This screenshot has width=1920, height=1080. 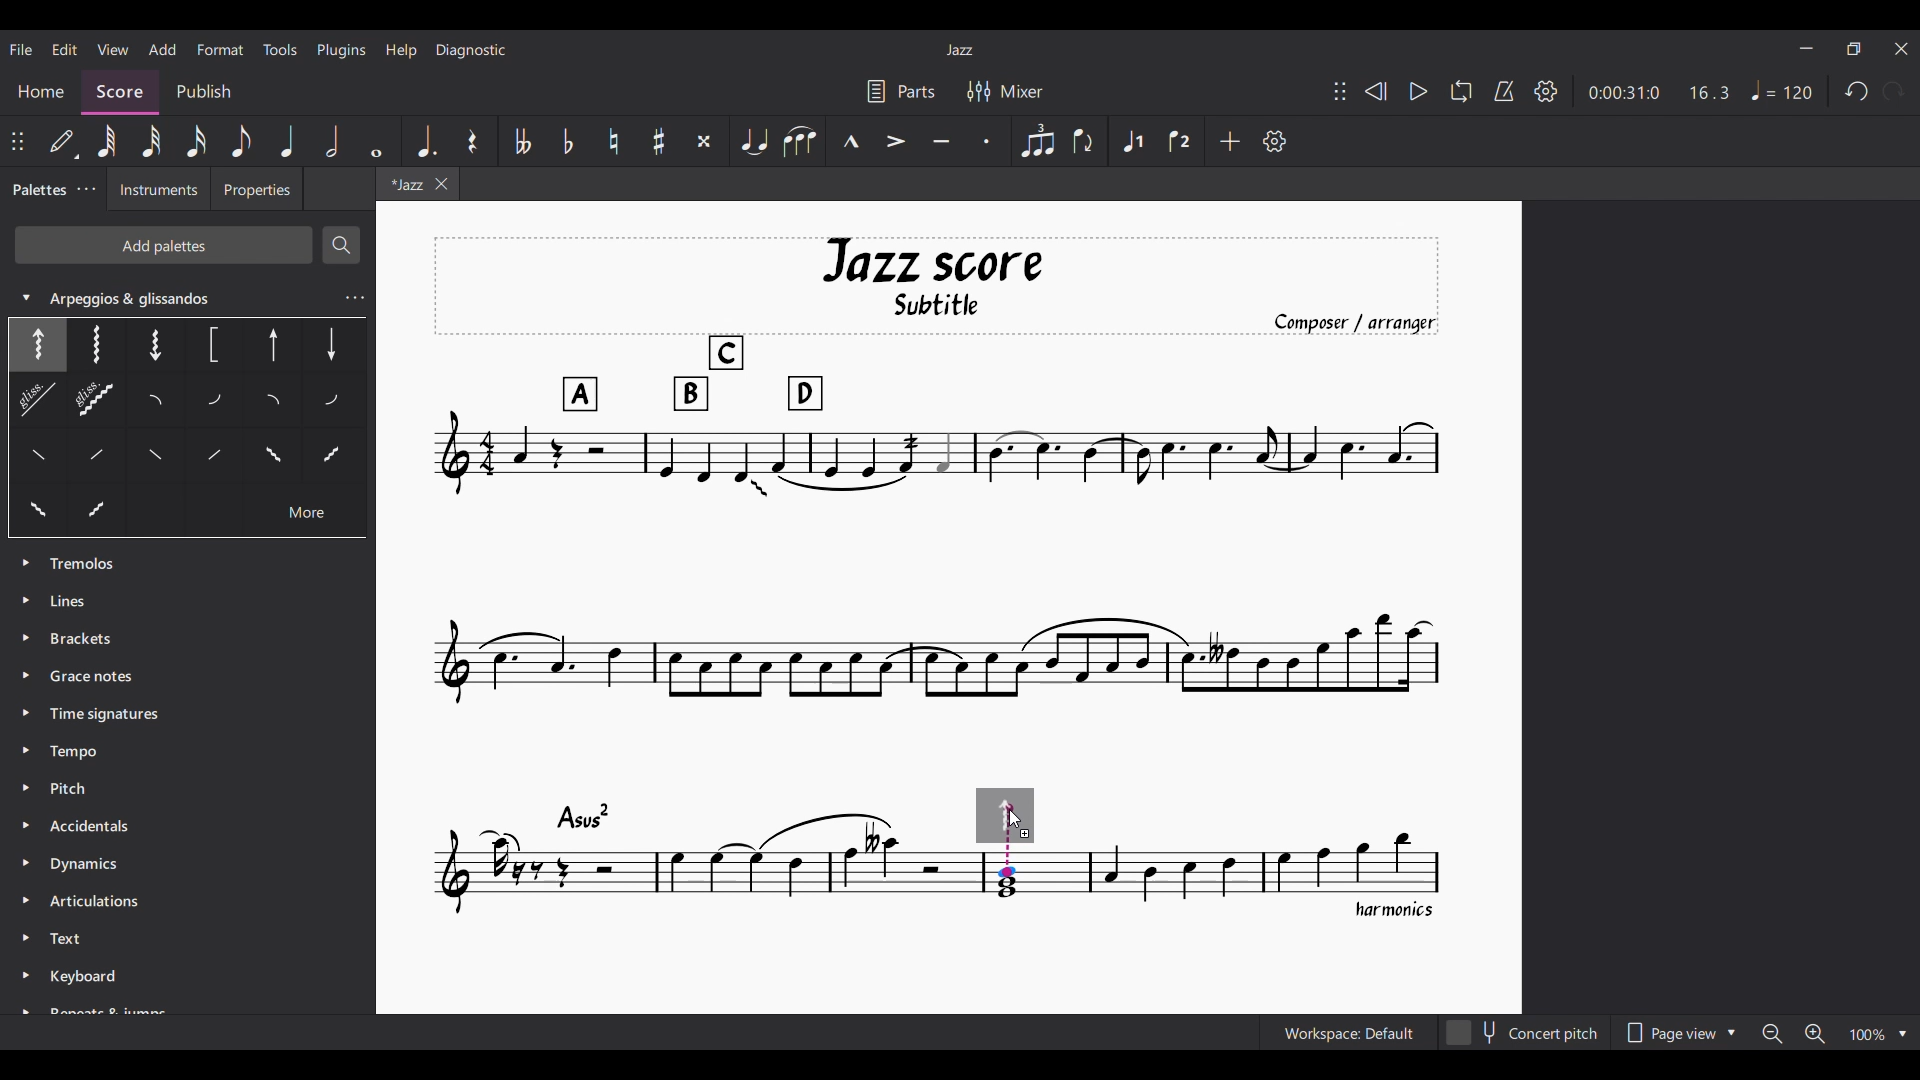 I want to click on , so click(x=56, y=405).